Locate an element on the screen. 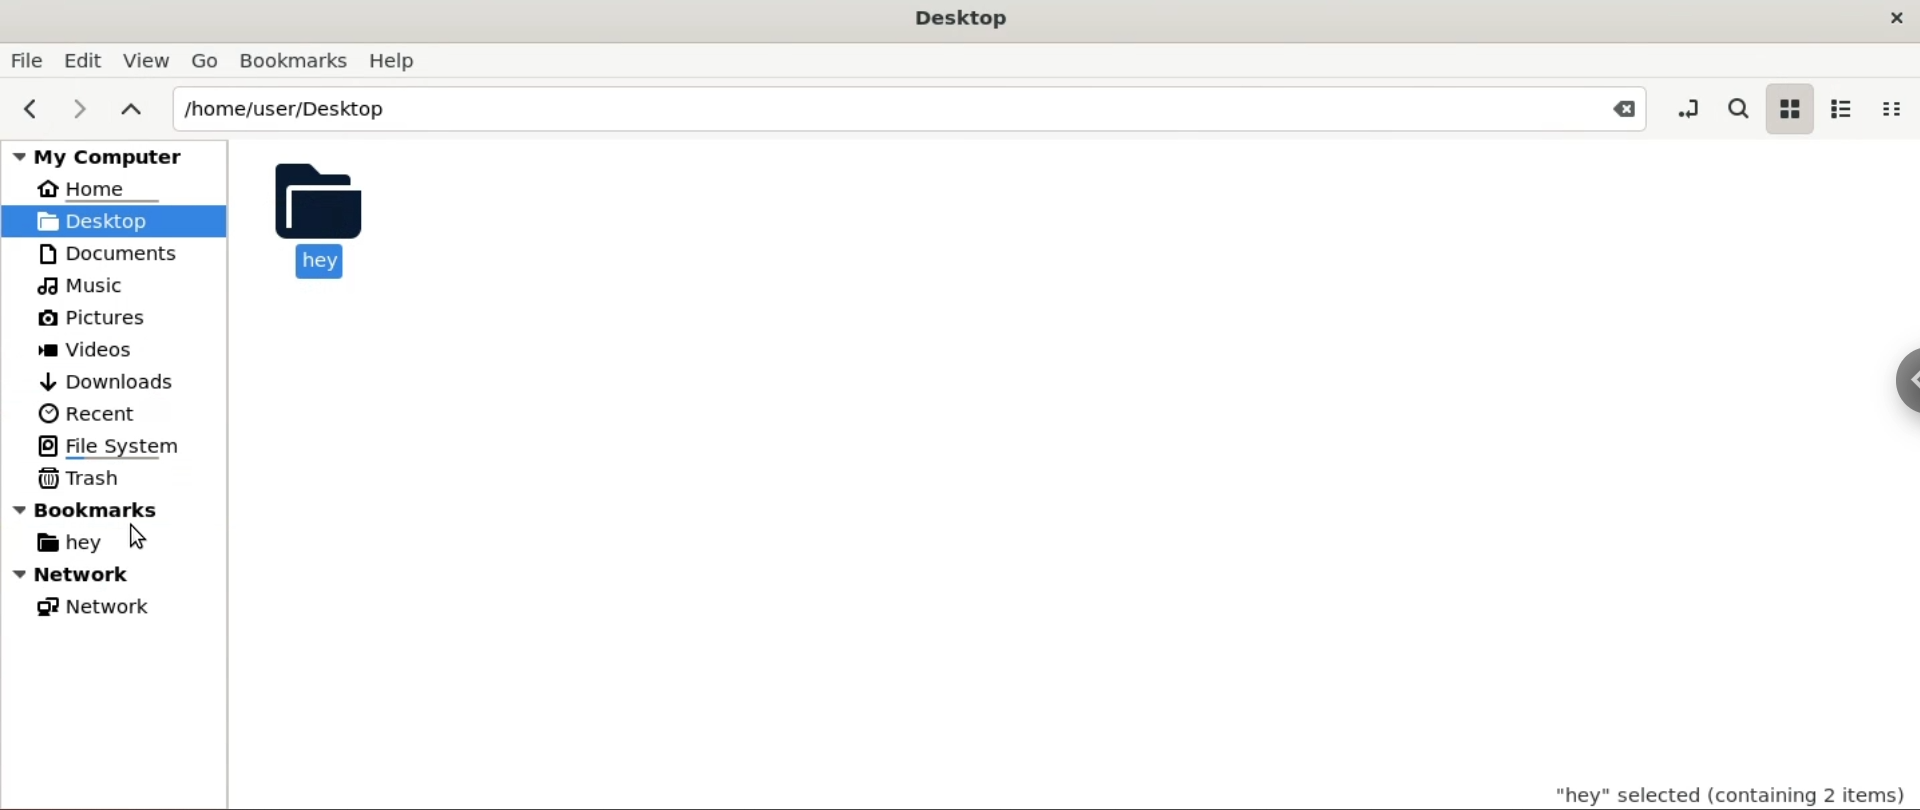 The width and height of the screenshot is (1920, 810). hey is located at coordinates (319, 221).